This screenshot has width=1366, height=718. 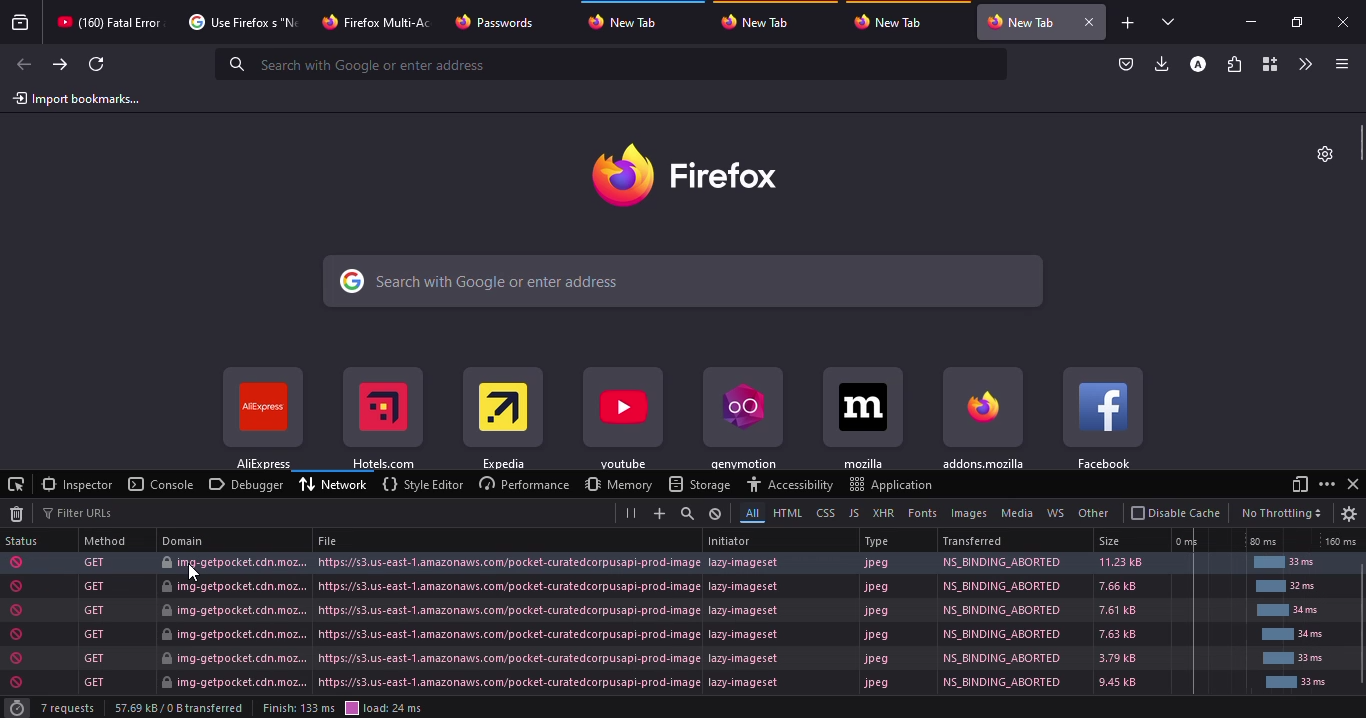 I want to click on 80, so click(x=1263, y=541).